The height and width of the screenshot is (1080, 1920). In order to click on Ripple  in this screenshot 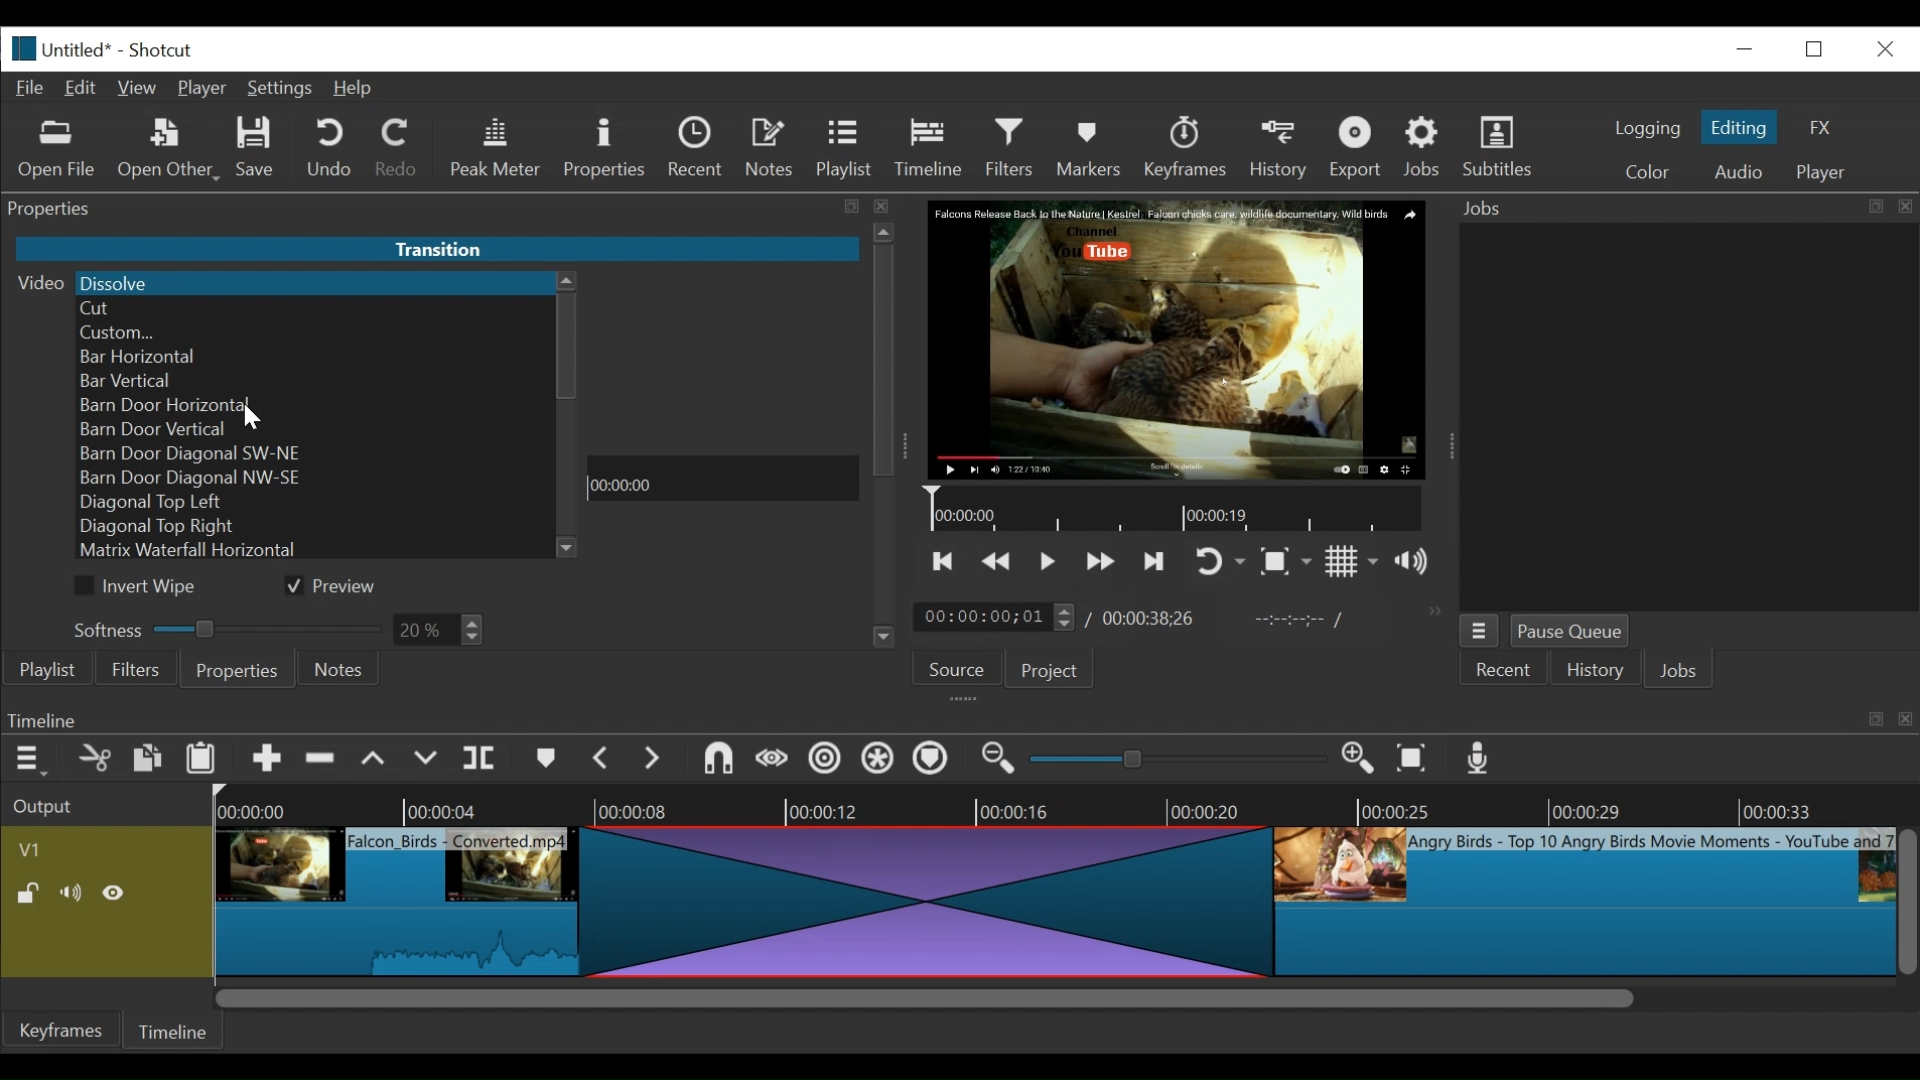, I will do `click(825, 761)`.